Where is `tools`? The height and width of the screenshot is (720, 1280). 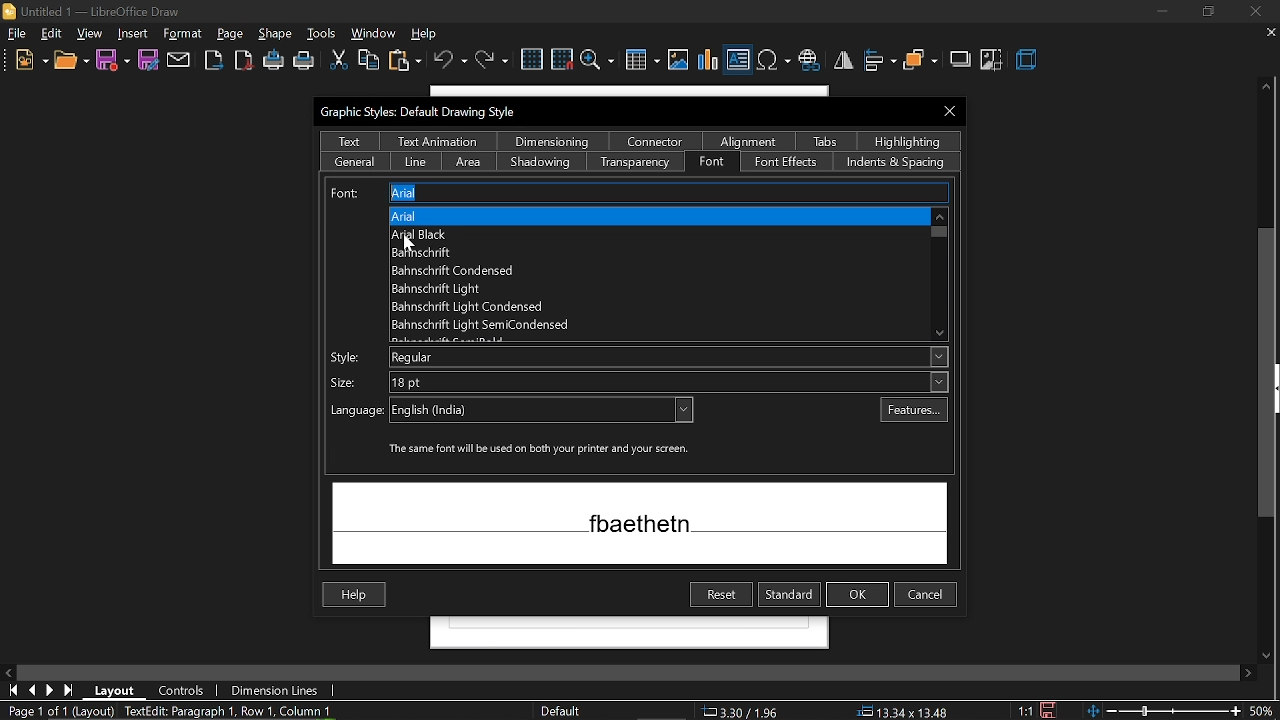 tools is located at coordinates (322, 33).